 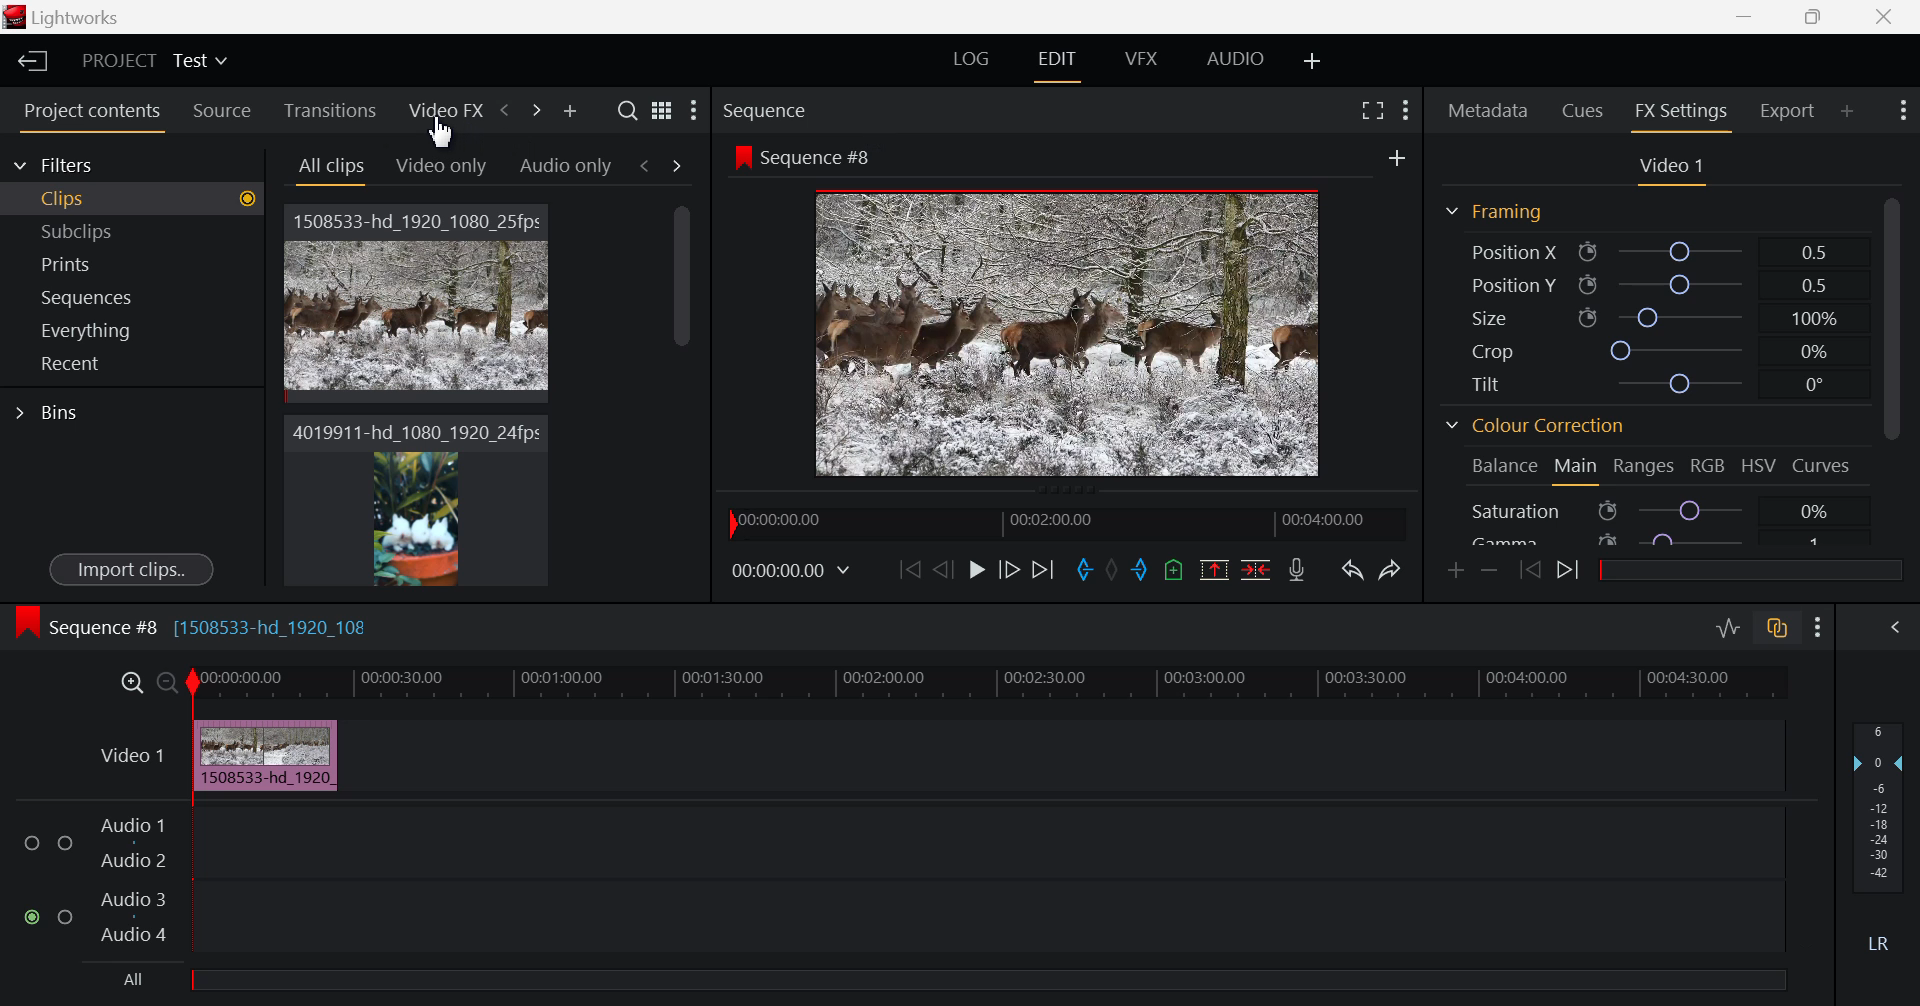 What do you see at coordinates (1536, 425) in the screenshot?
I see `Colour Correction Section` at bounding box center [1536, 425].